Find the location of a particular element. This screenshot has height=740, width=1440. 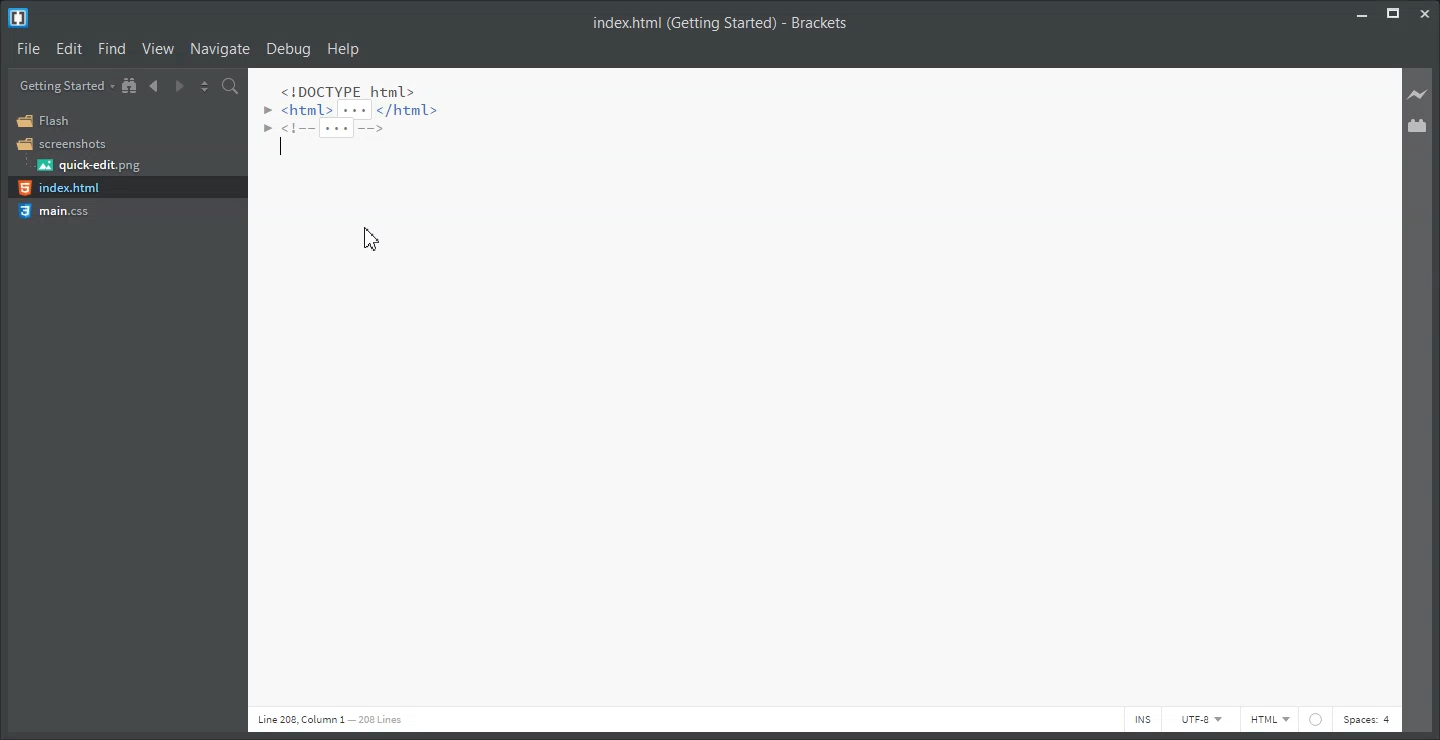

HTML is located at coordinates (1272, 719).